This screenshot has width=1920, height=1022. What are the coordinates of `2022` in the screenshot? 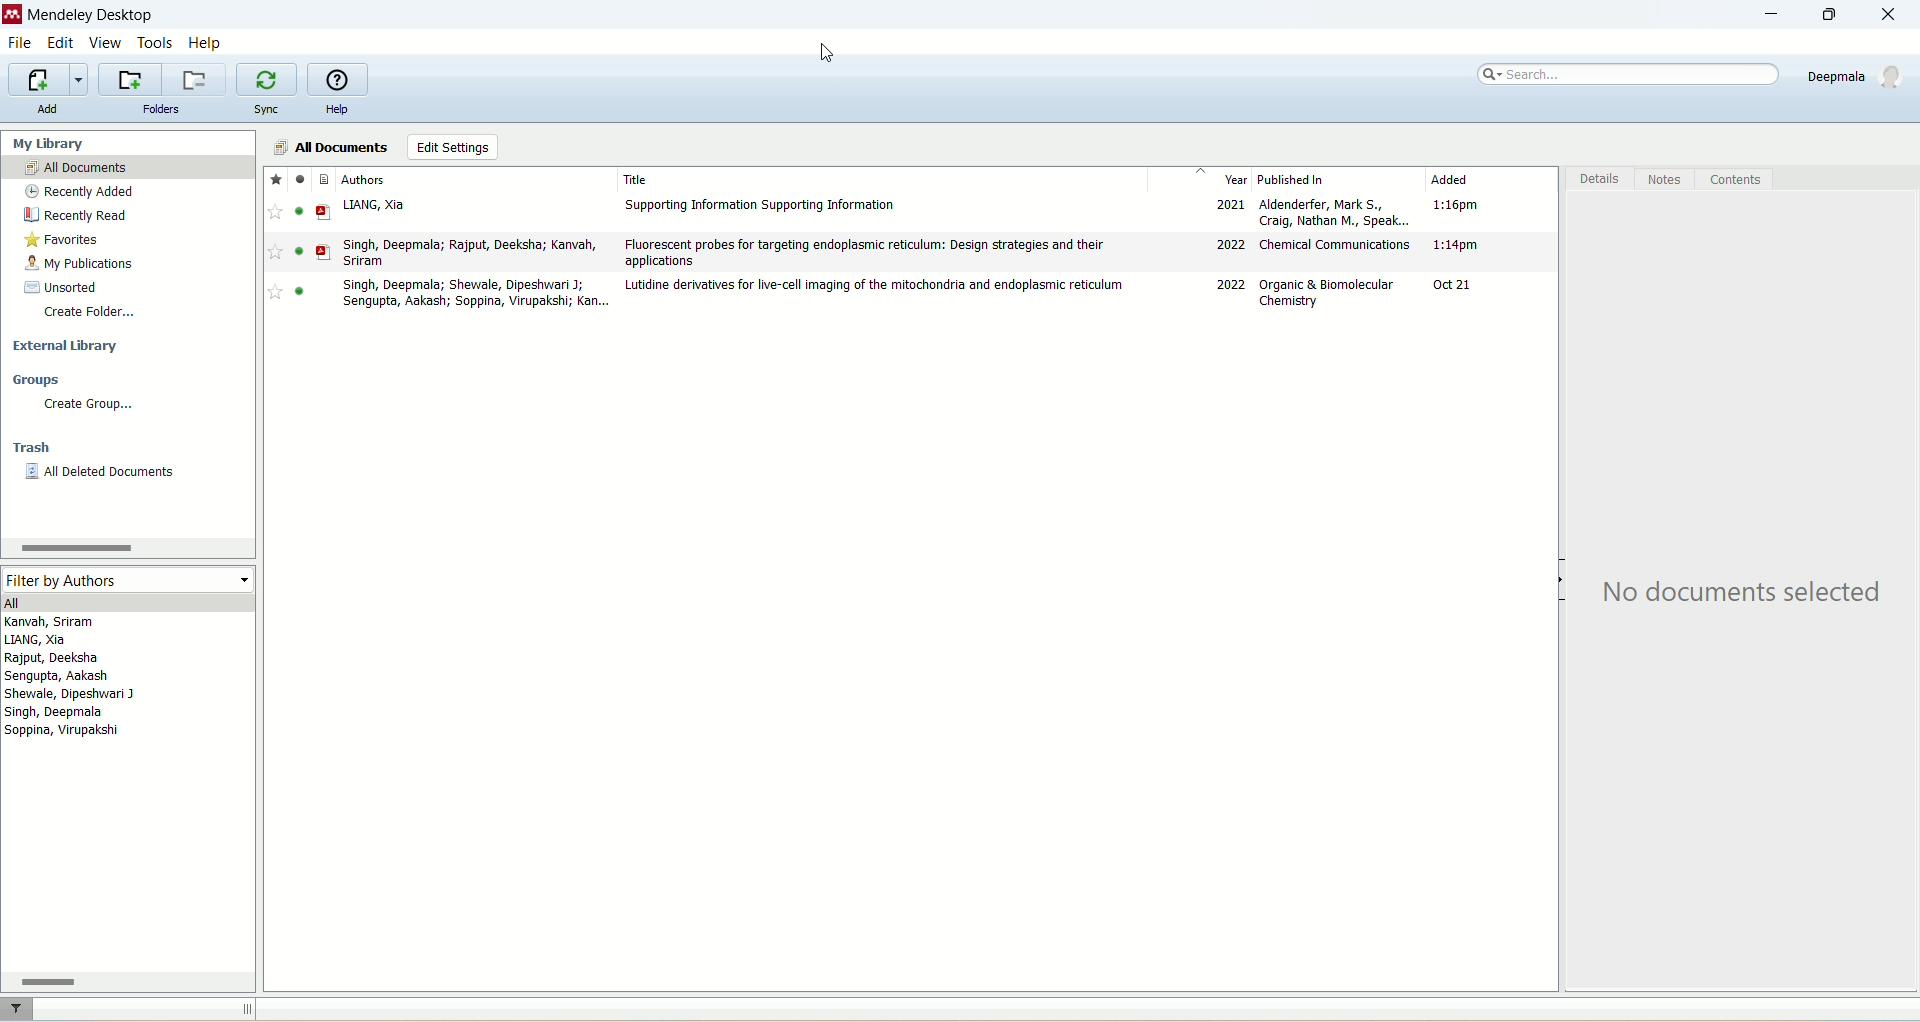 It's located at (1232, 242).